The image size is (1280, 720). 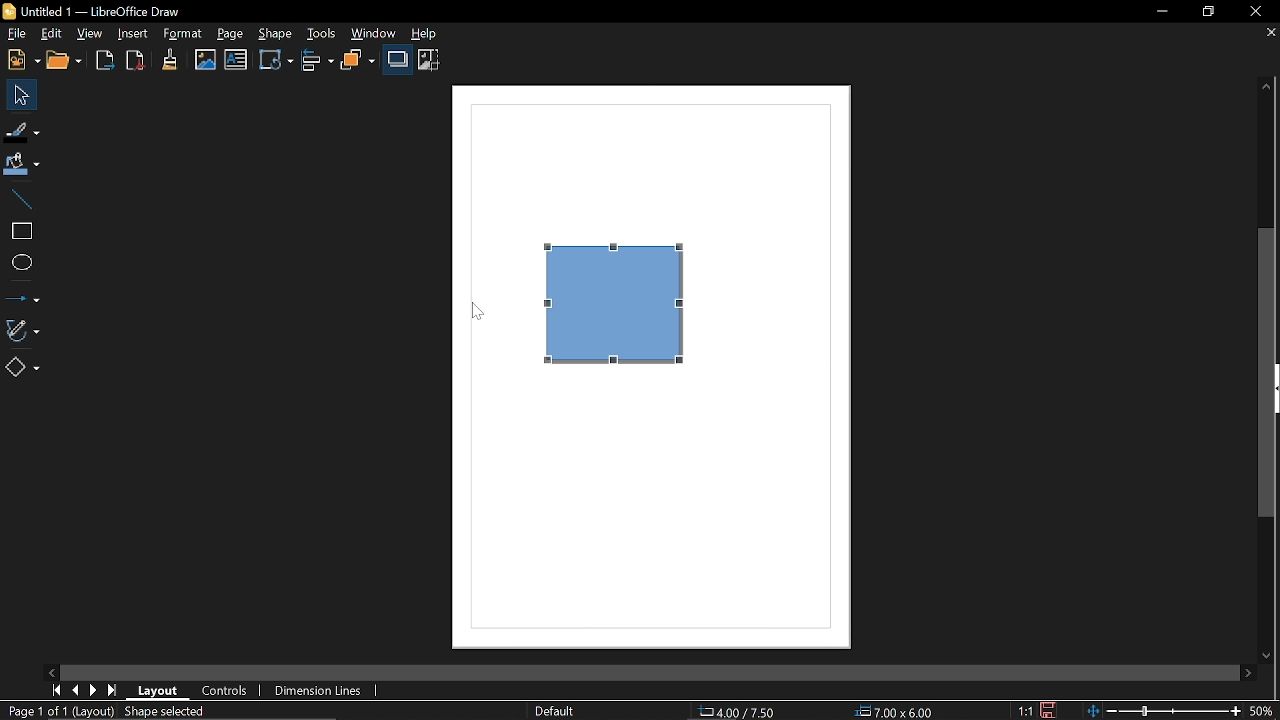 I want to click on Move left, so click(x=53, y=671).